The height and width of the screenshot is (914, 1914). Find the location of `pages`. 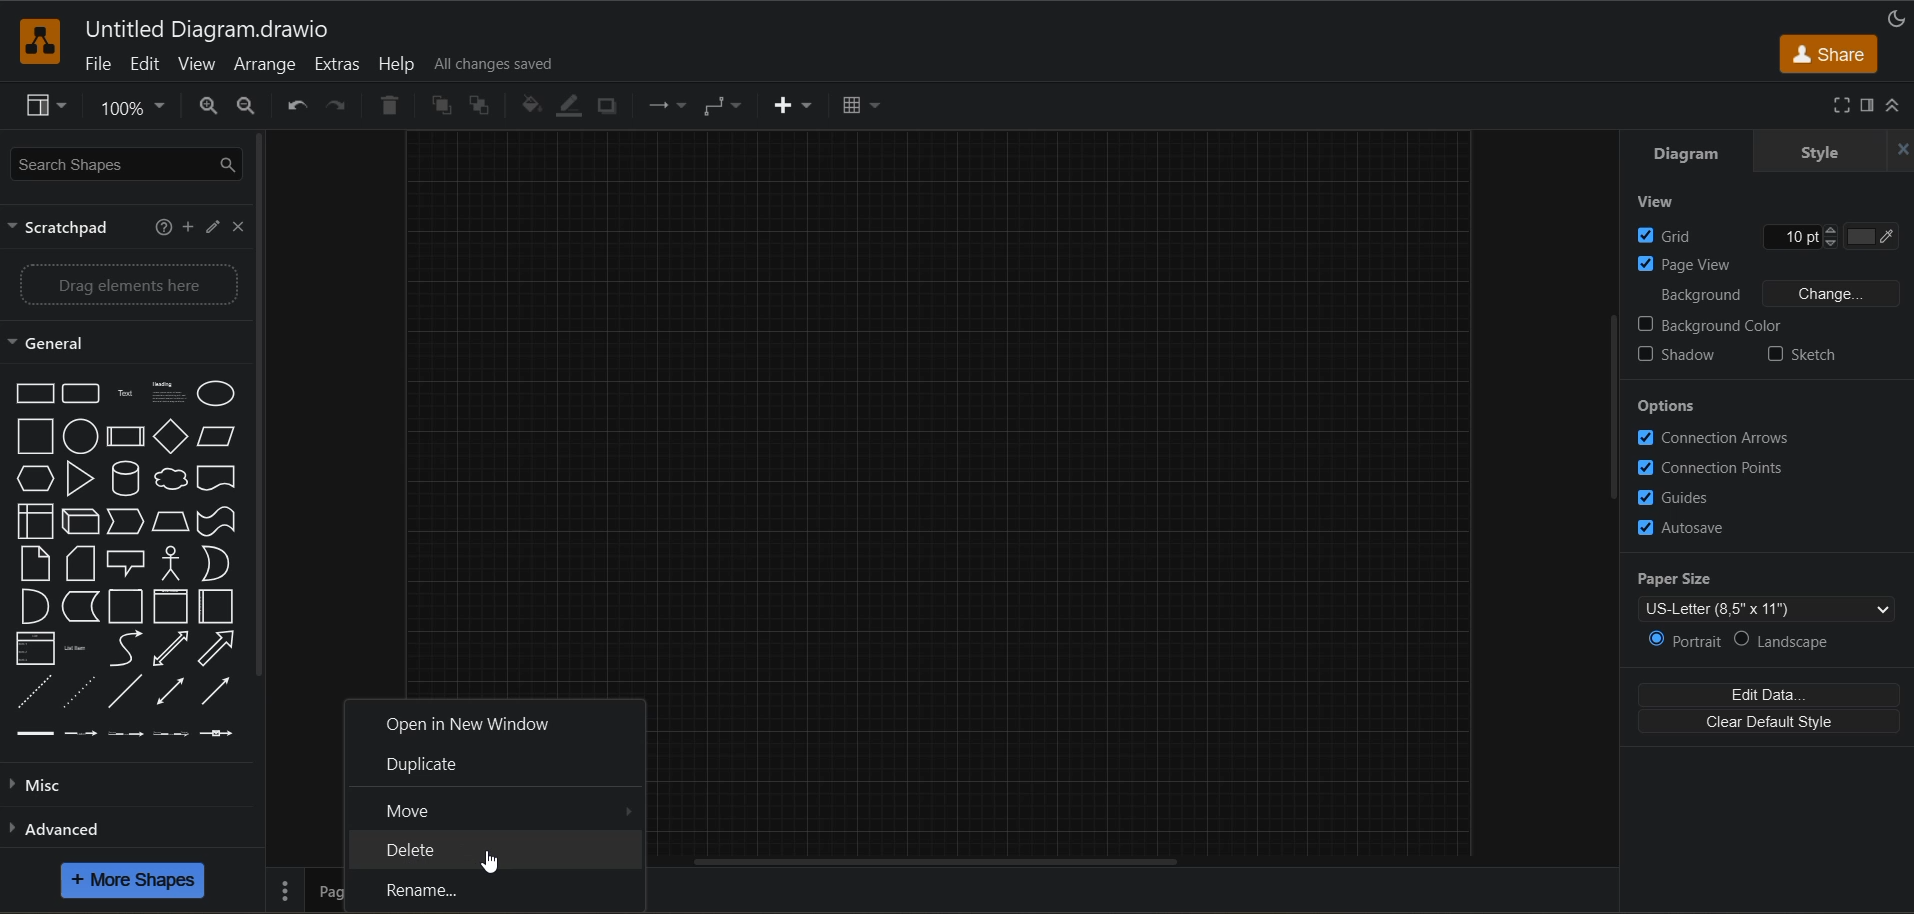

pages is located at coordinates (284, 889).